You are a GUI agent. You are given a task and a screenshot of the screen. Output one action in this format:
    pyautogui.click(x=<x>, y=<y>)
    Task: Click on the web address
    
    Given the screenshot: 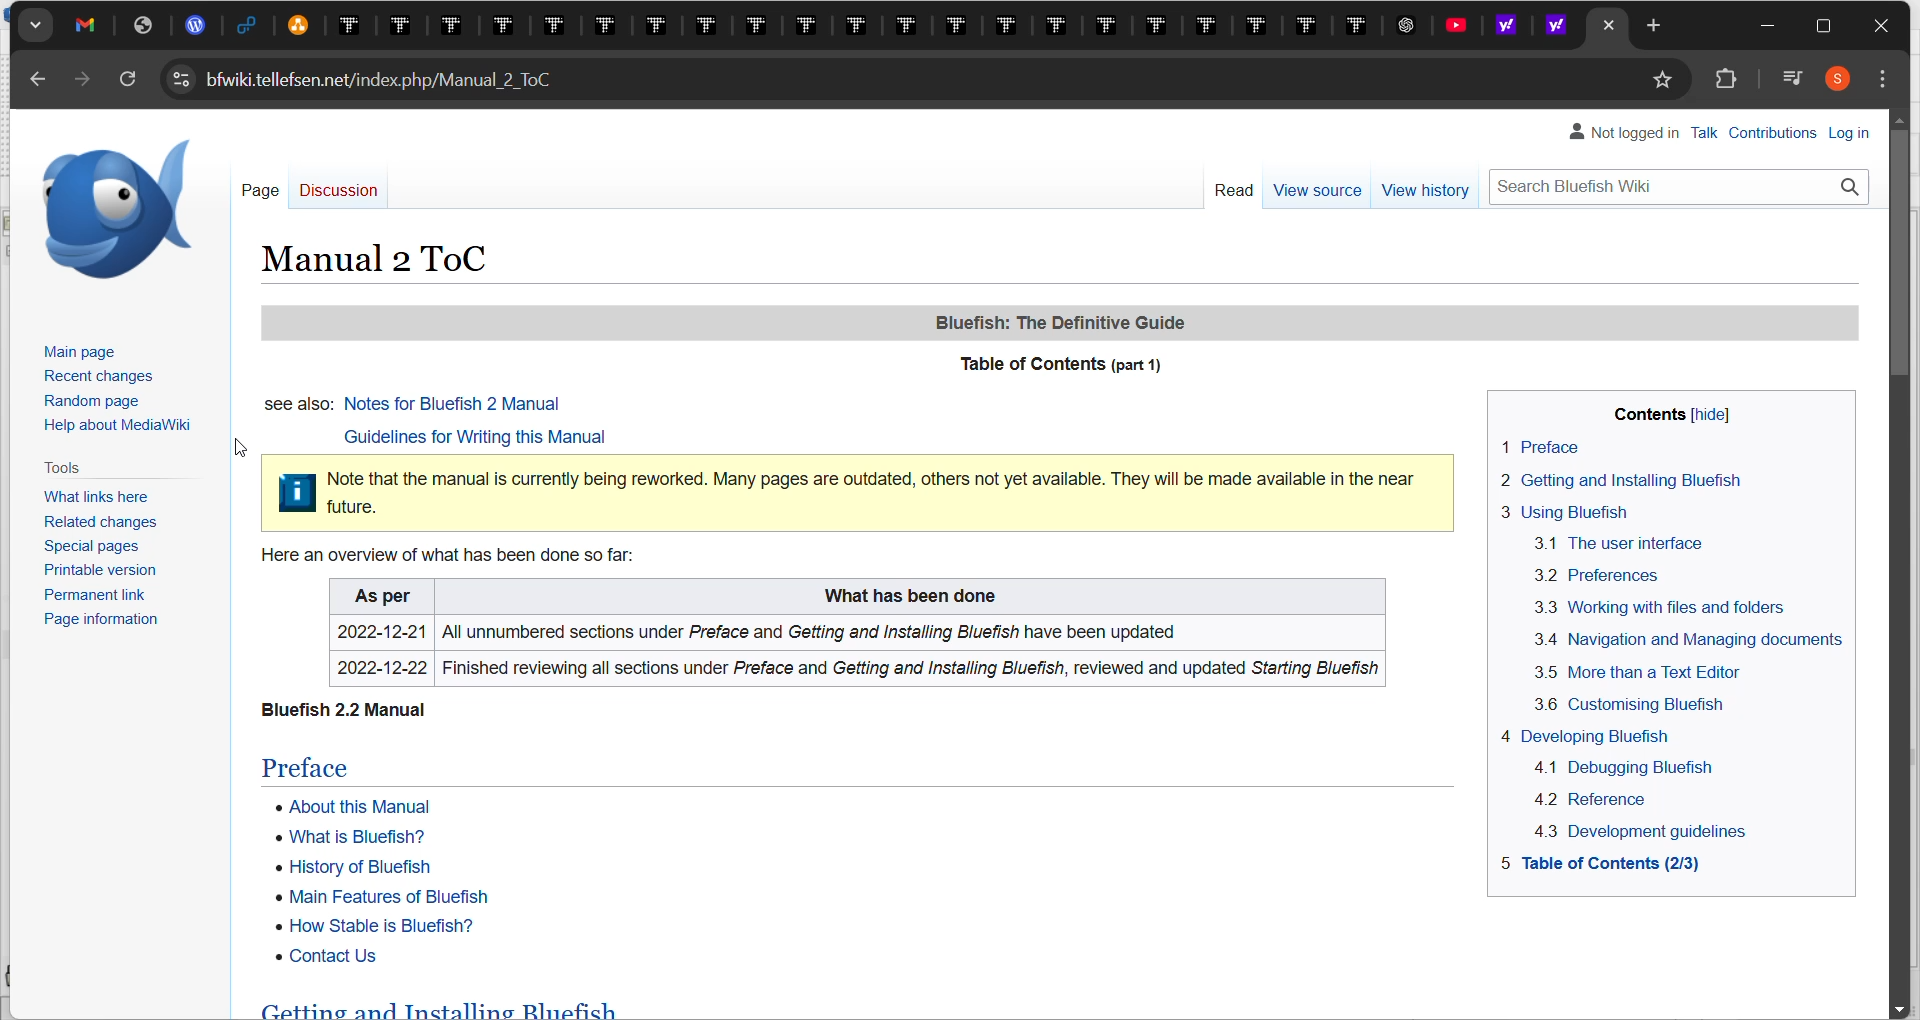 What is the action you would take?
    pyautogui.click(x=365, y=80)
    